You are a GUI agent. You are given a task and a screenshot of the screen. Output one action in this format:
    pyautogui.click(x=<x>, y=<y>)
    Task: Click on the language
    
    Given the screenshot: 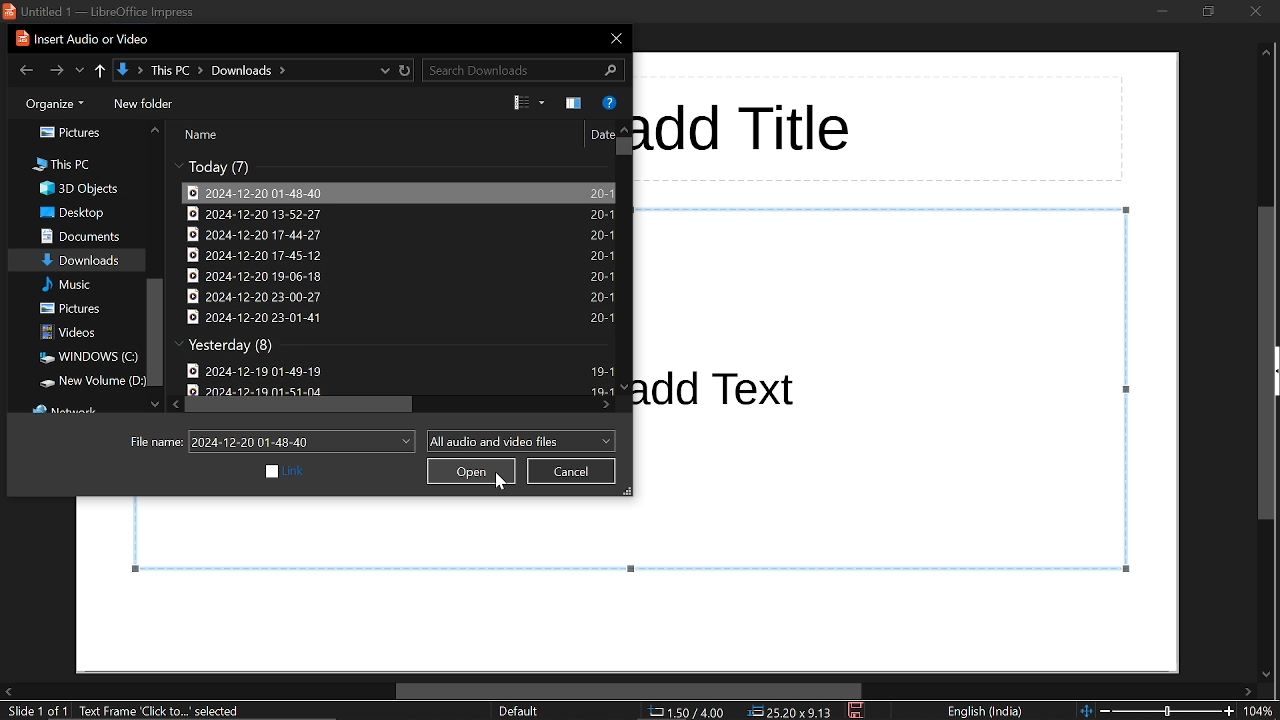 What is the action you would take?
    pyautogui.click(x=986, y=712)
    